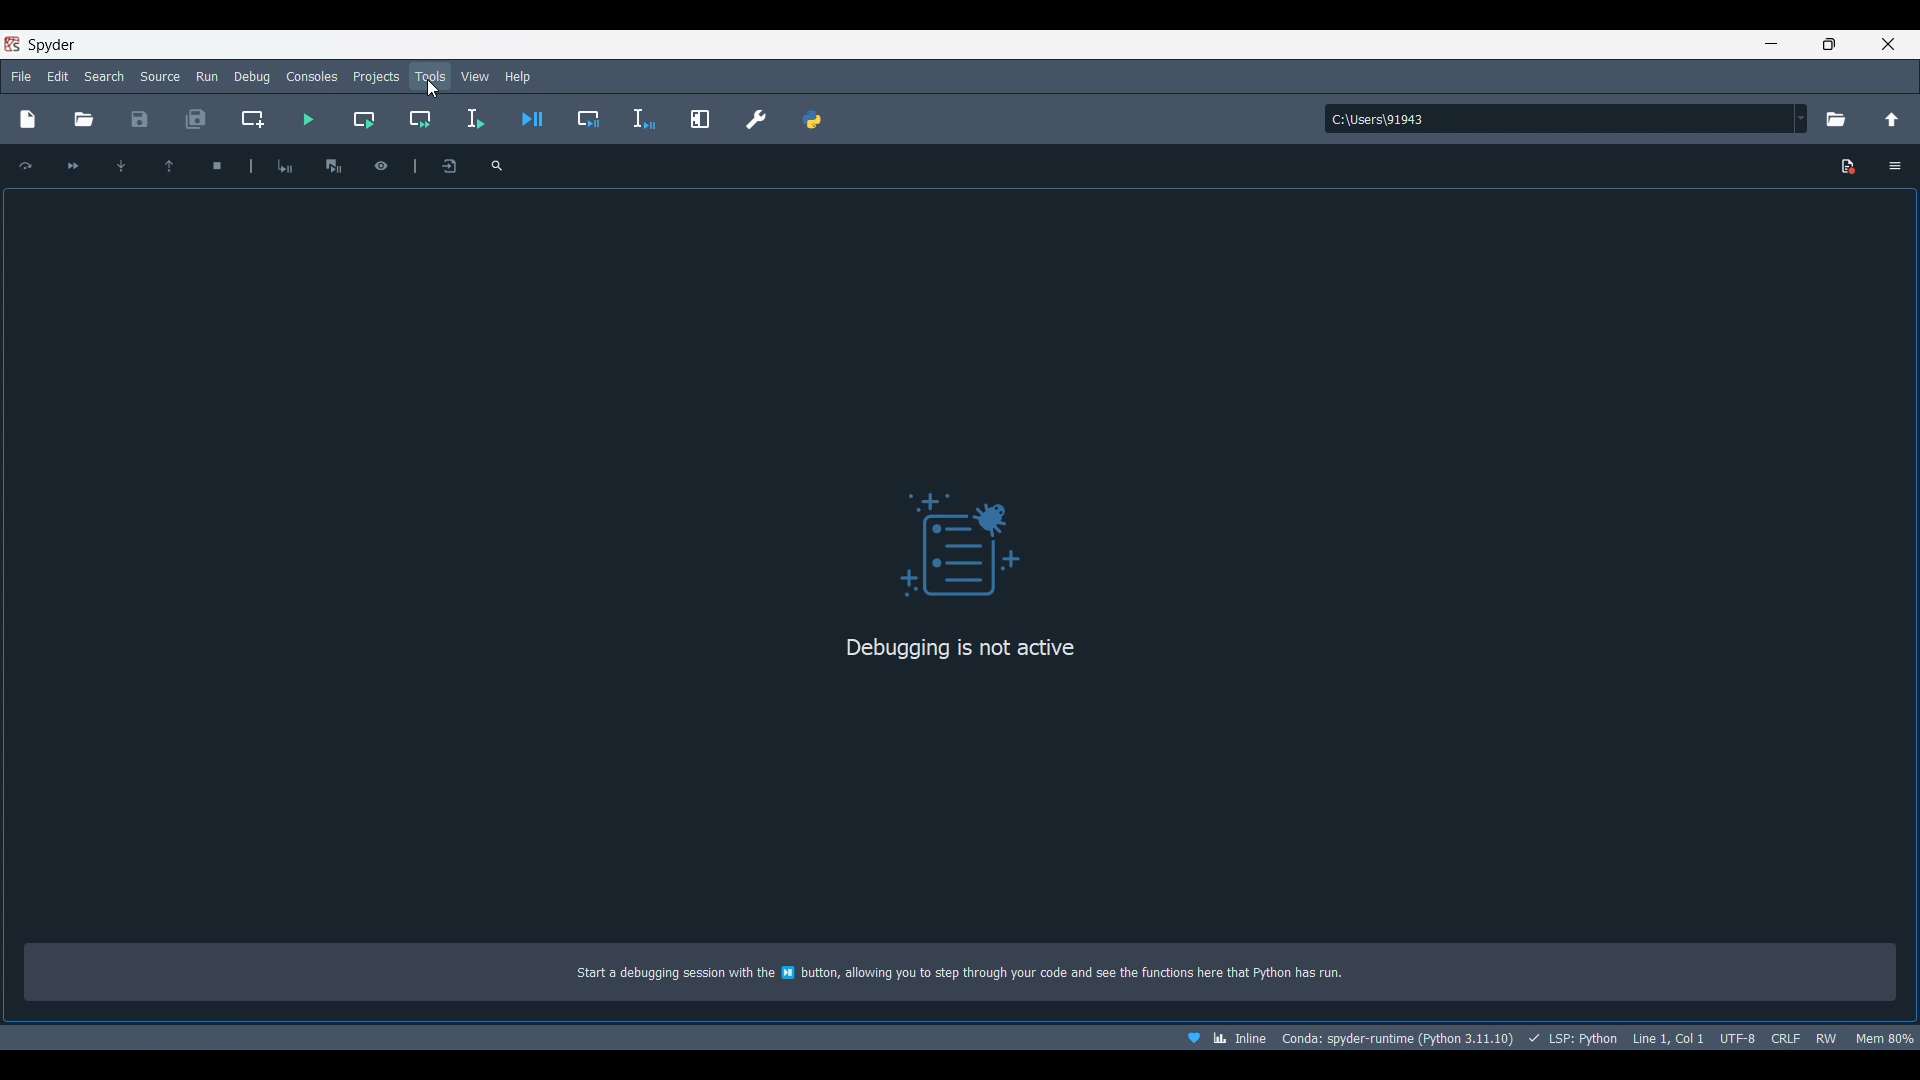 This screenshot has height=1080, width=1920. Describe the element at coordinates (1802, 118) in the screenshot. I see `Location options` at that location.